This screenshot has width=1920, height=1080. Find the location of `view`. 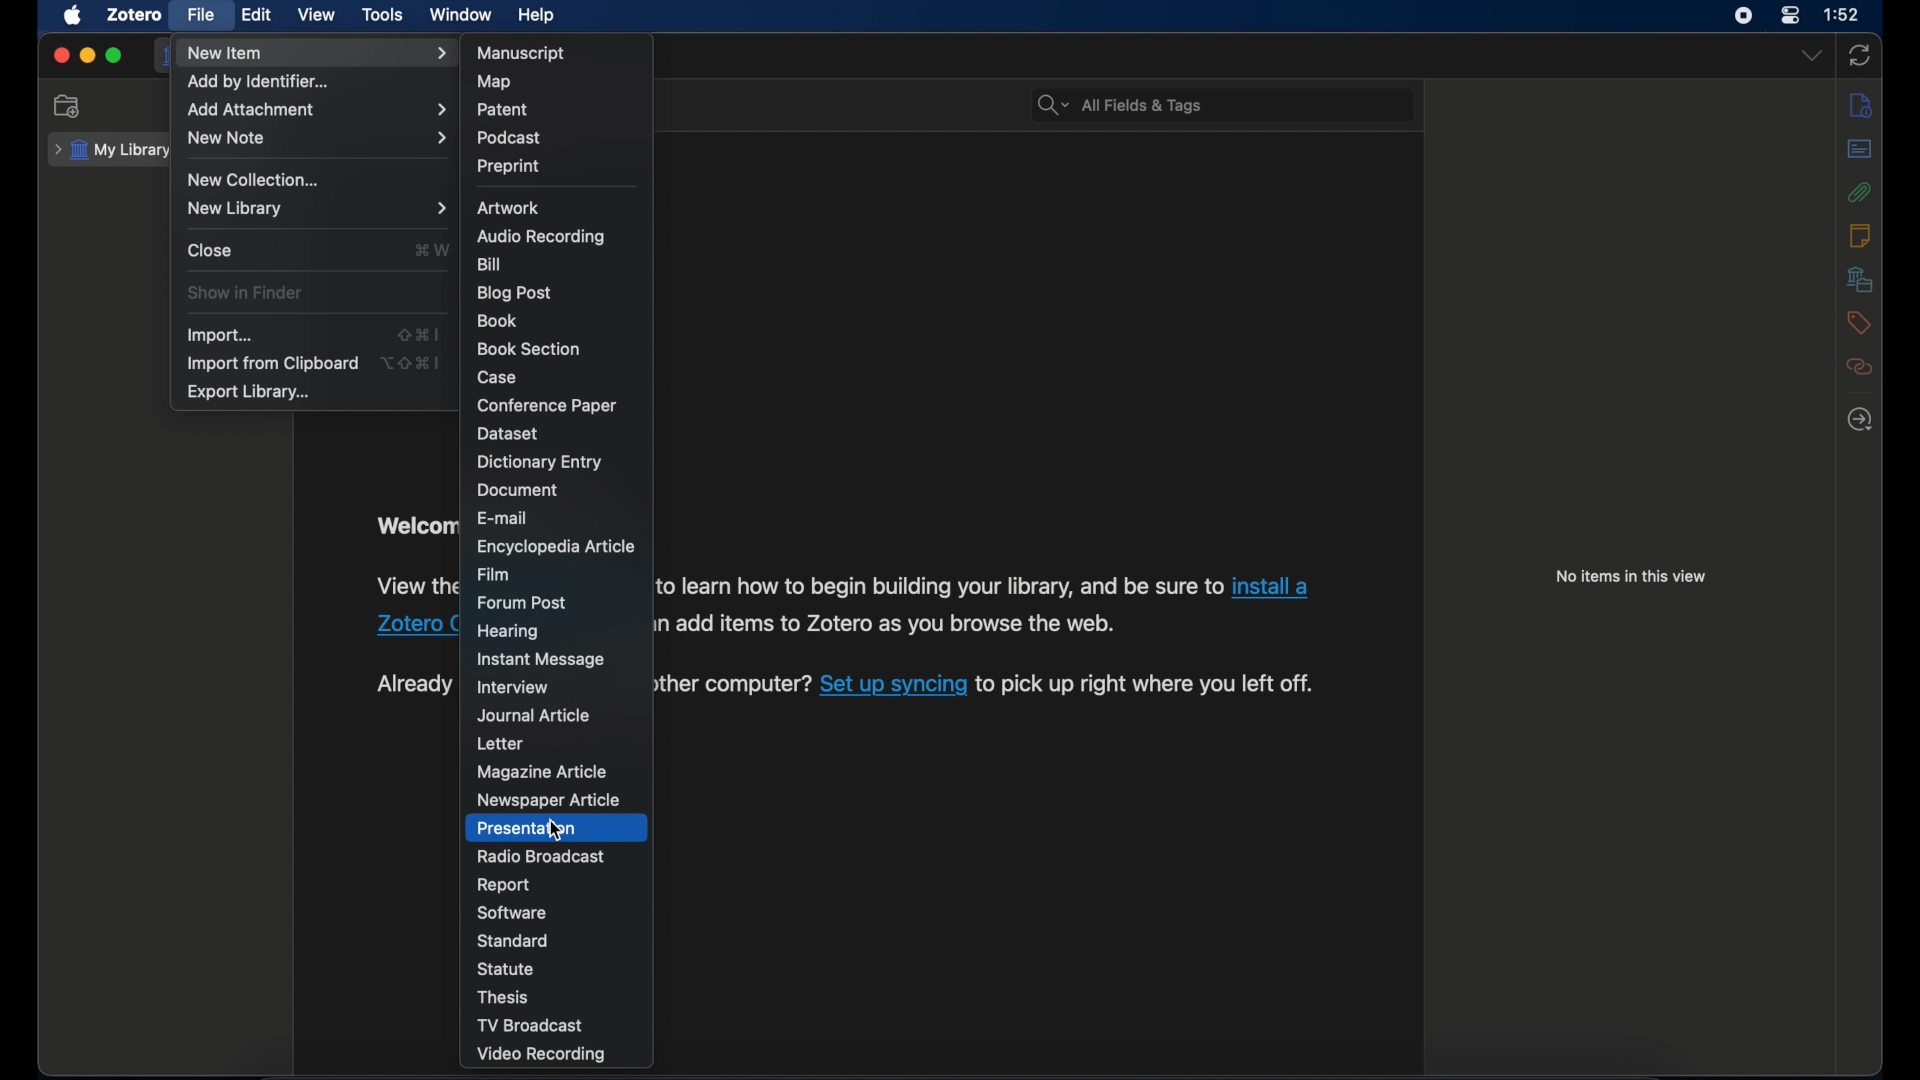

view is located at coordinates (317, 14).